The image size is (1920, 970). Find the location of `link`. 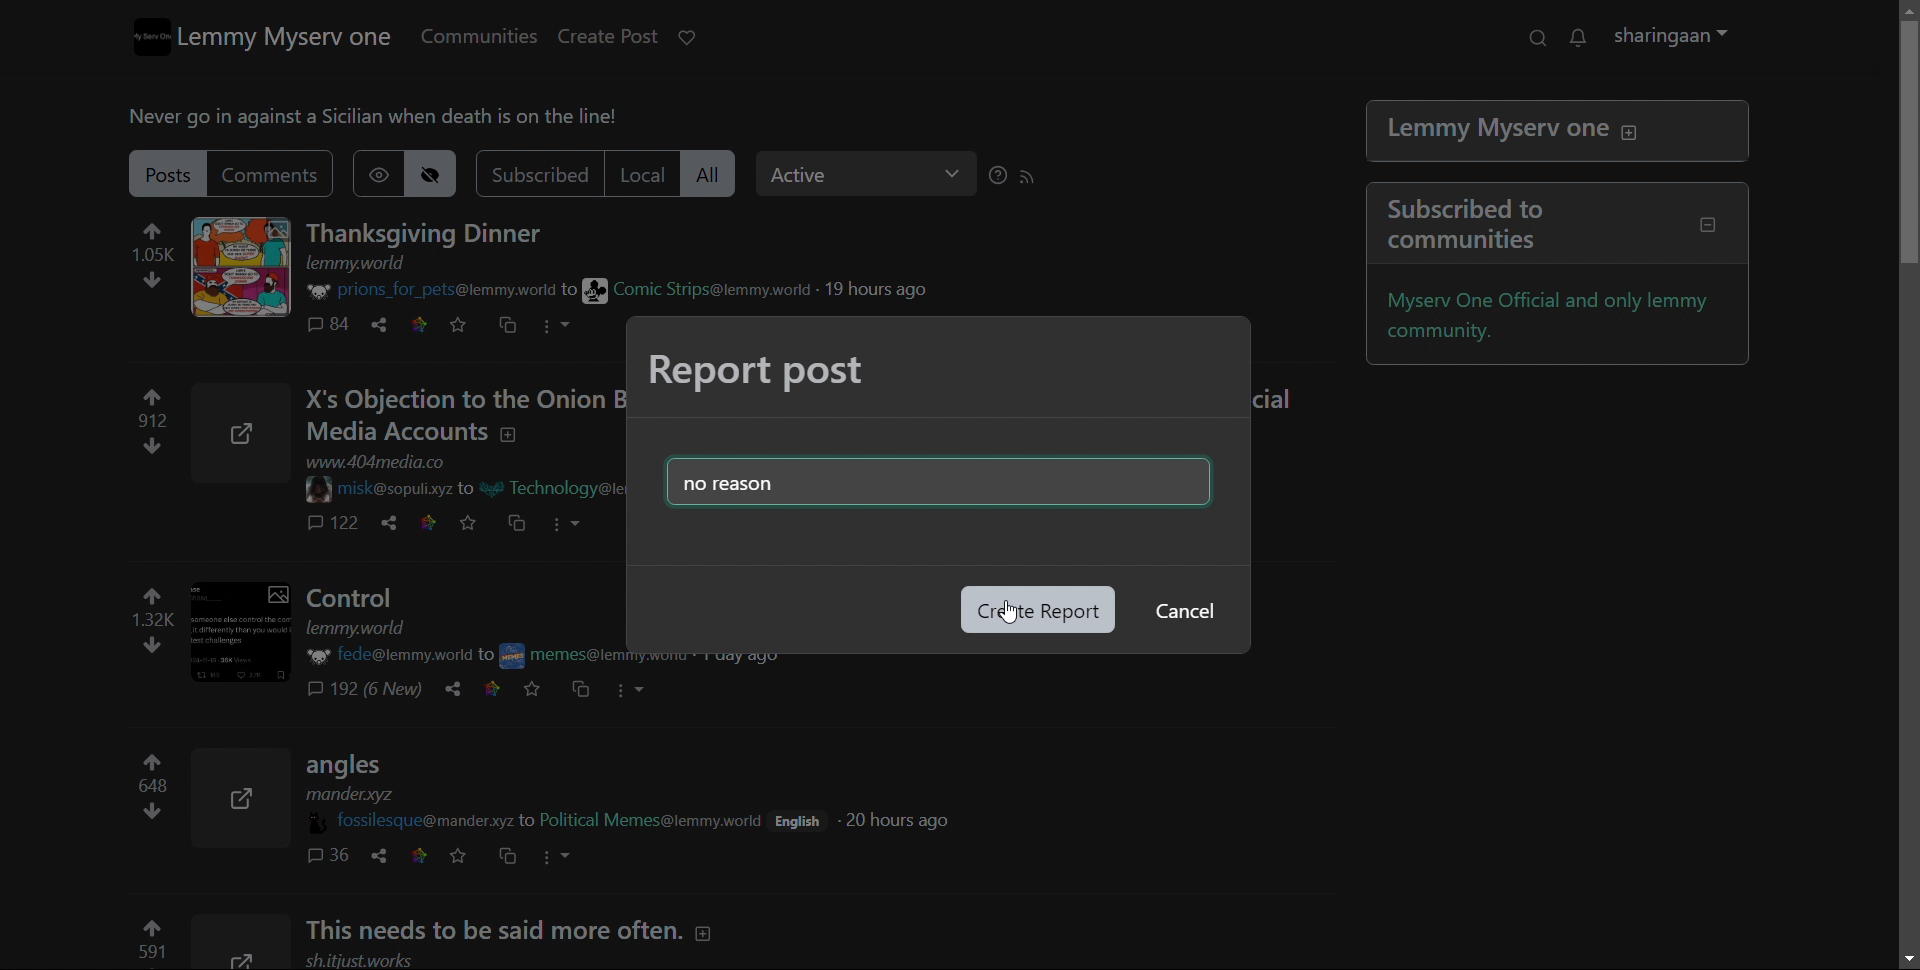

link is located at coordinates (428, 856).